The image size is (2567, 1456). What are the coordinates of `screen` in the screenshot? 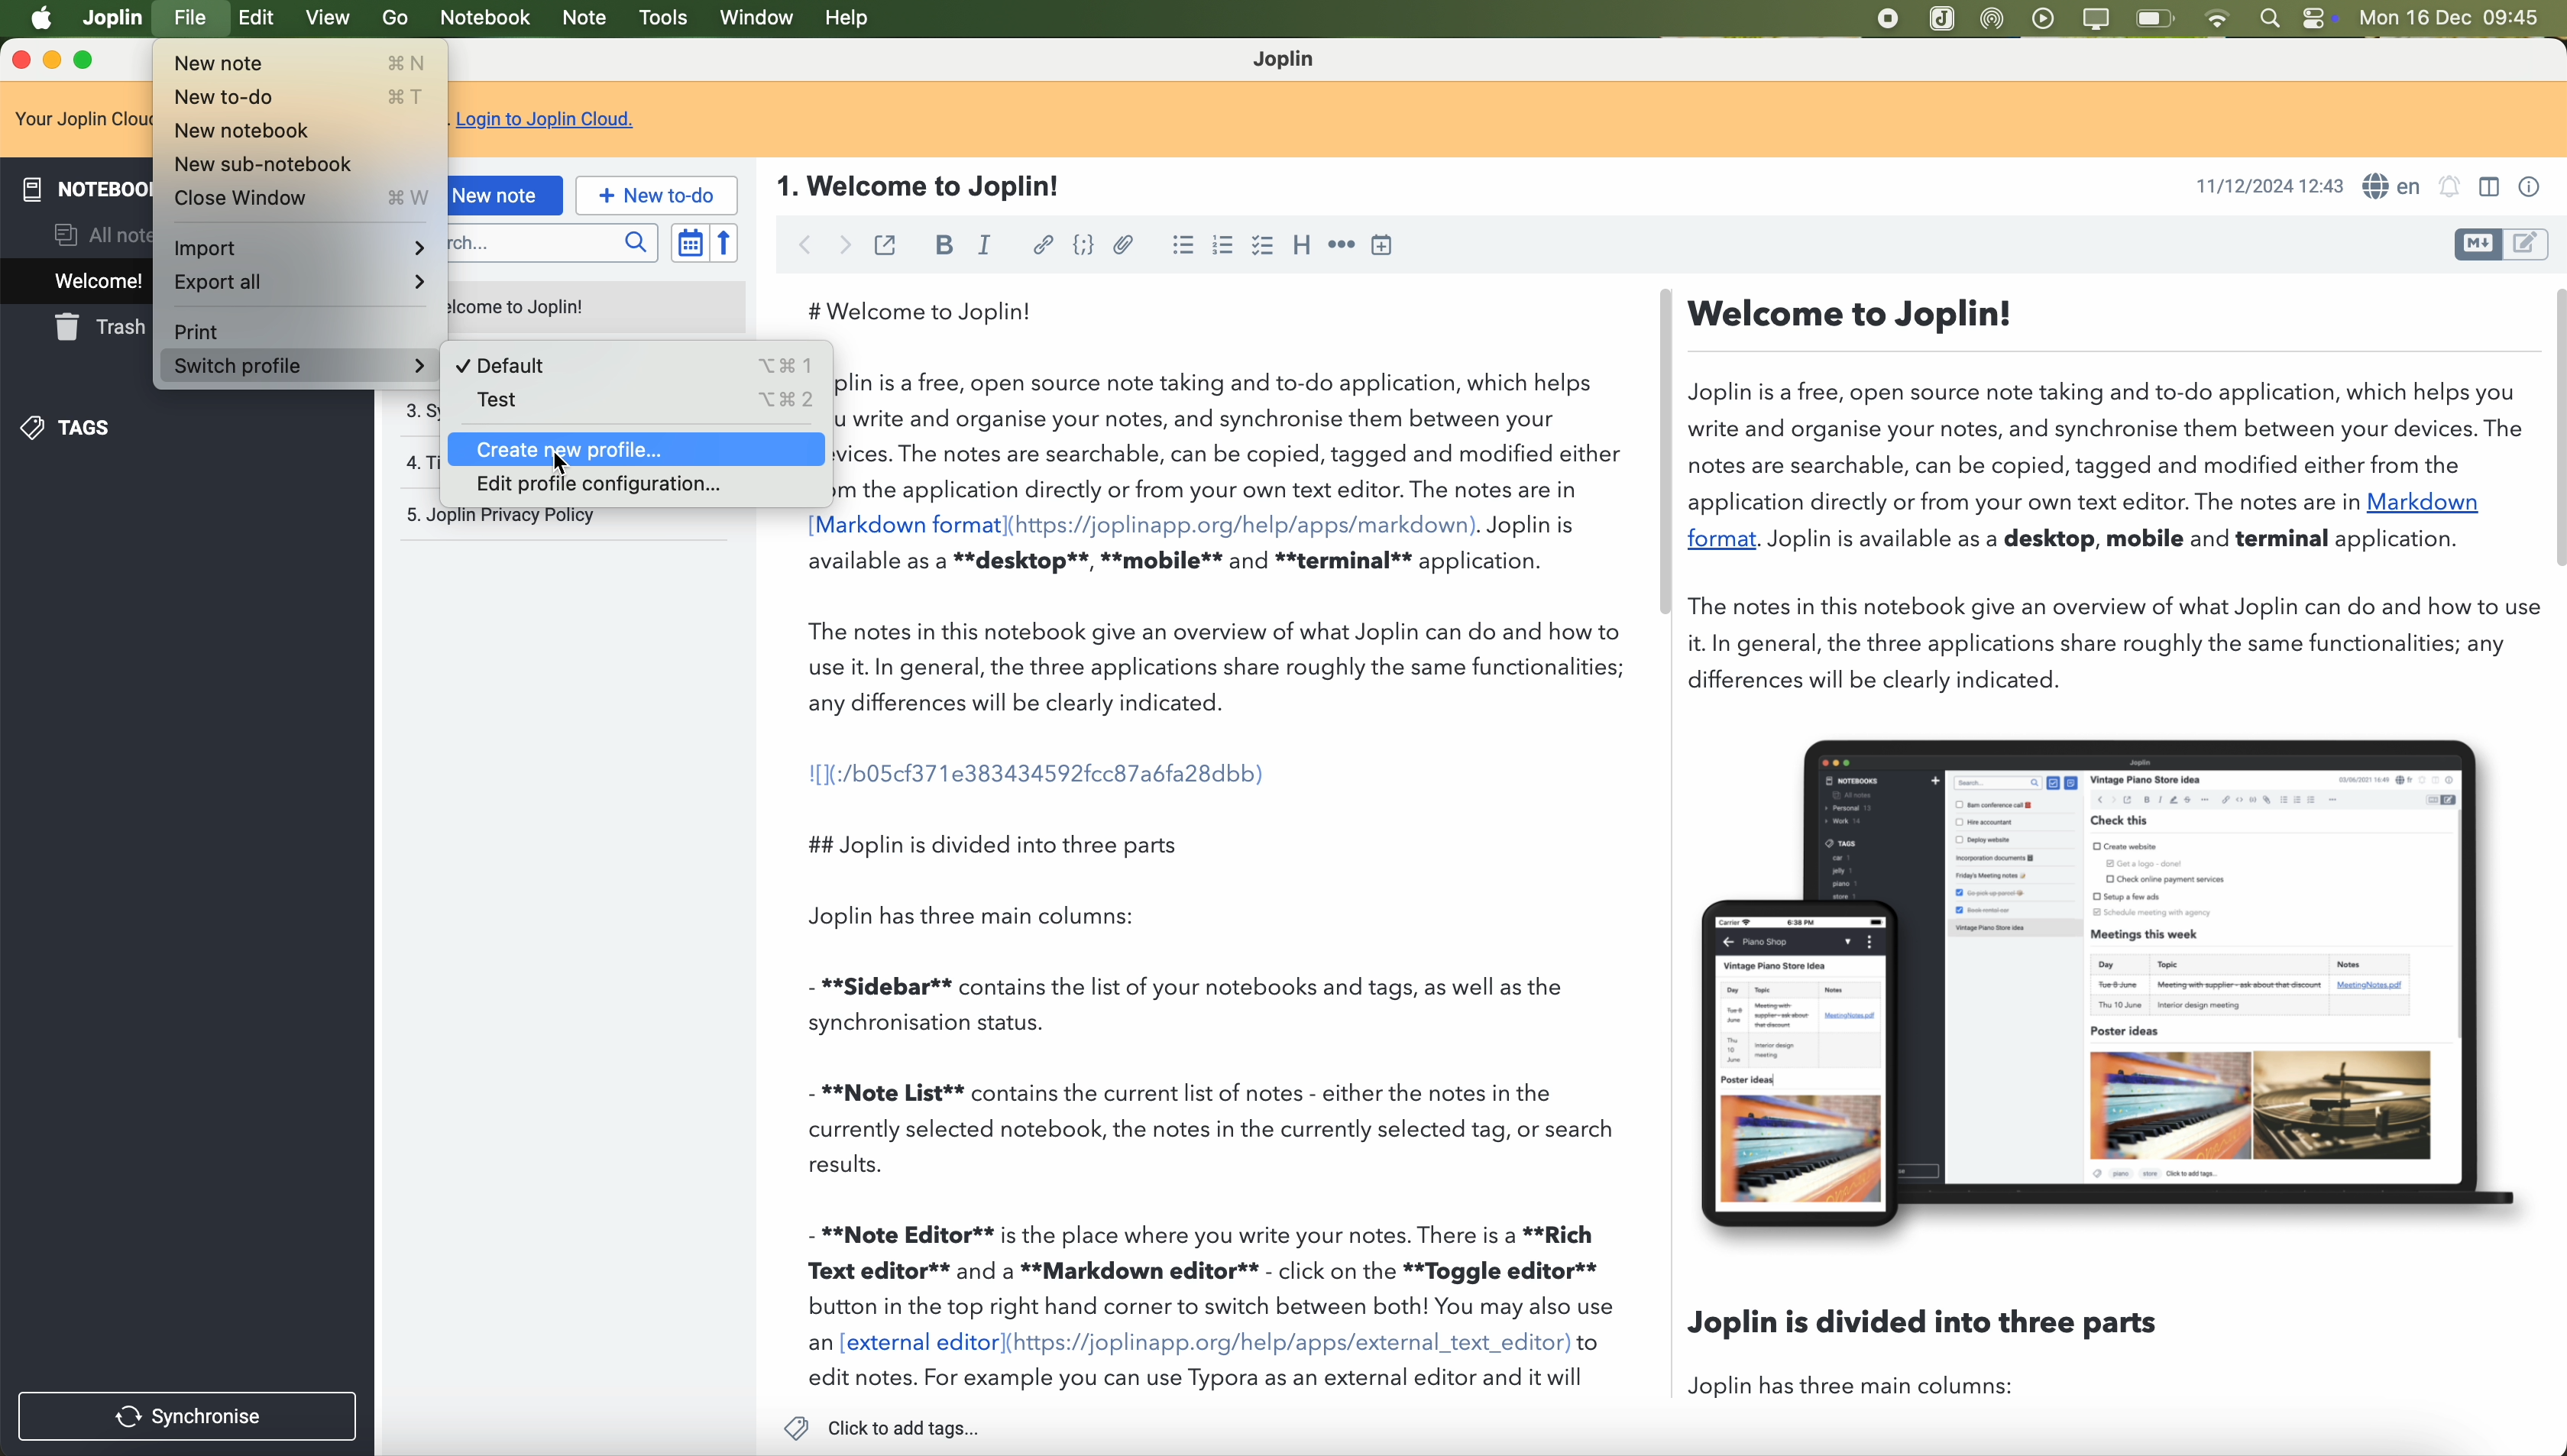 It's located at (2097, 20).